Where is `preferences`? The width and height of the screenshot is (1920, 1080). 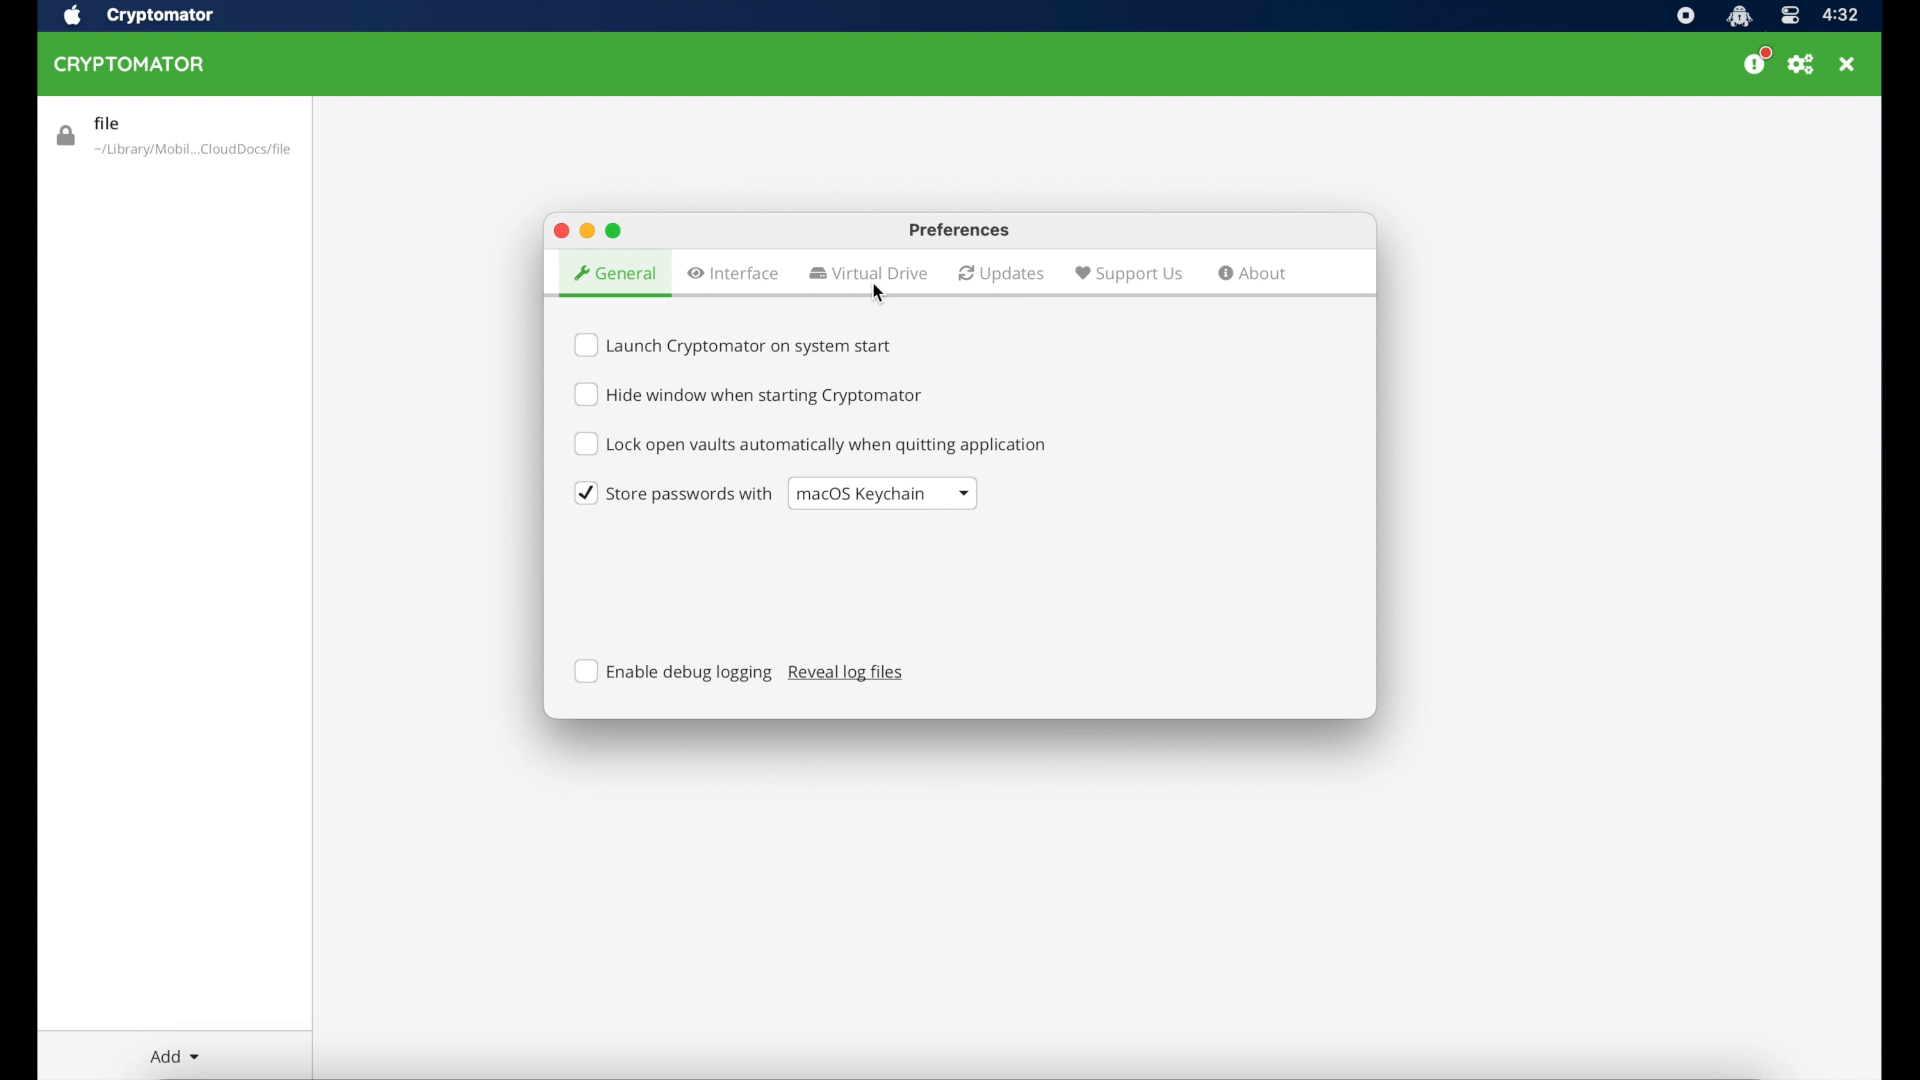
preferences is located at coordinates (1803, 64).